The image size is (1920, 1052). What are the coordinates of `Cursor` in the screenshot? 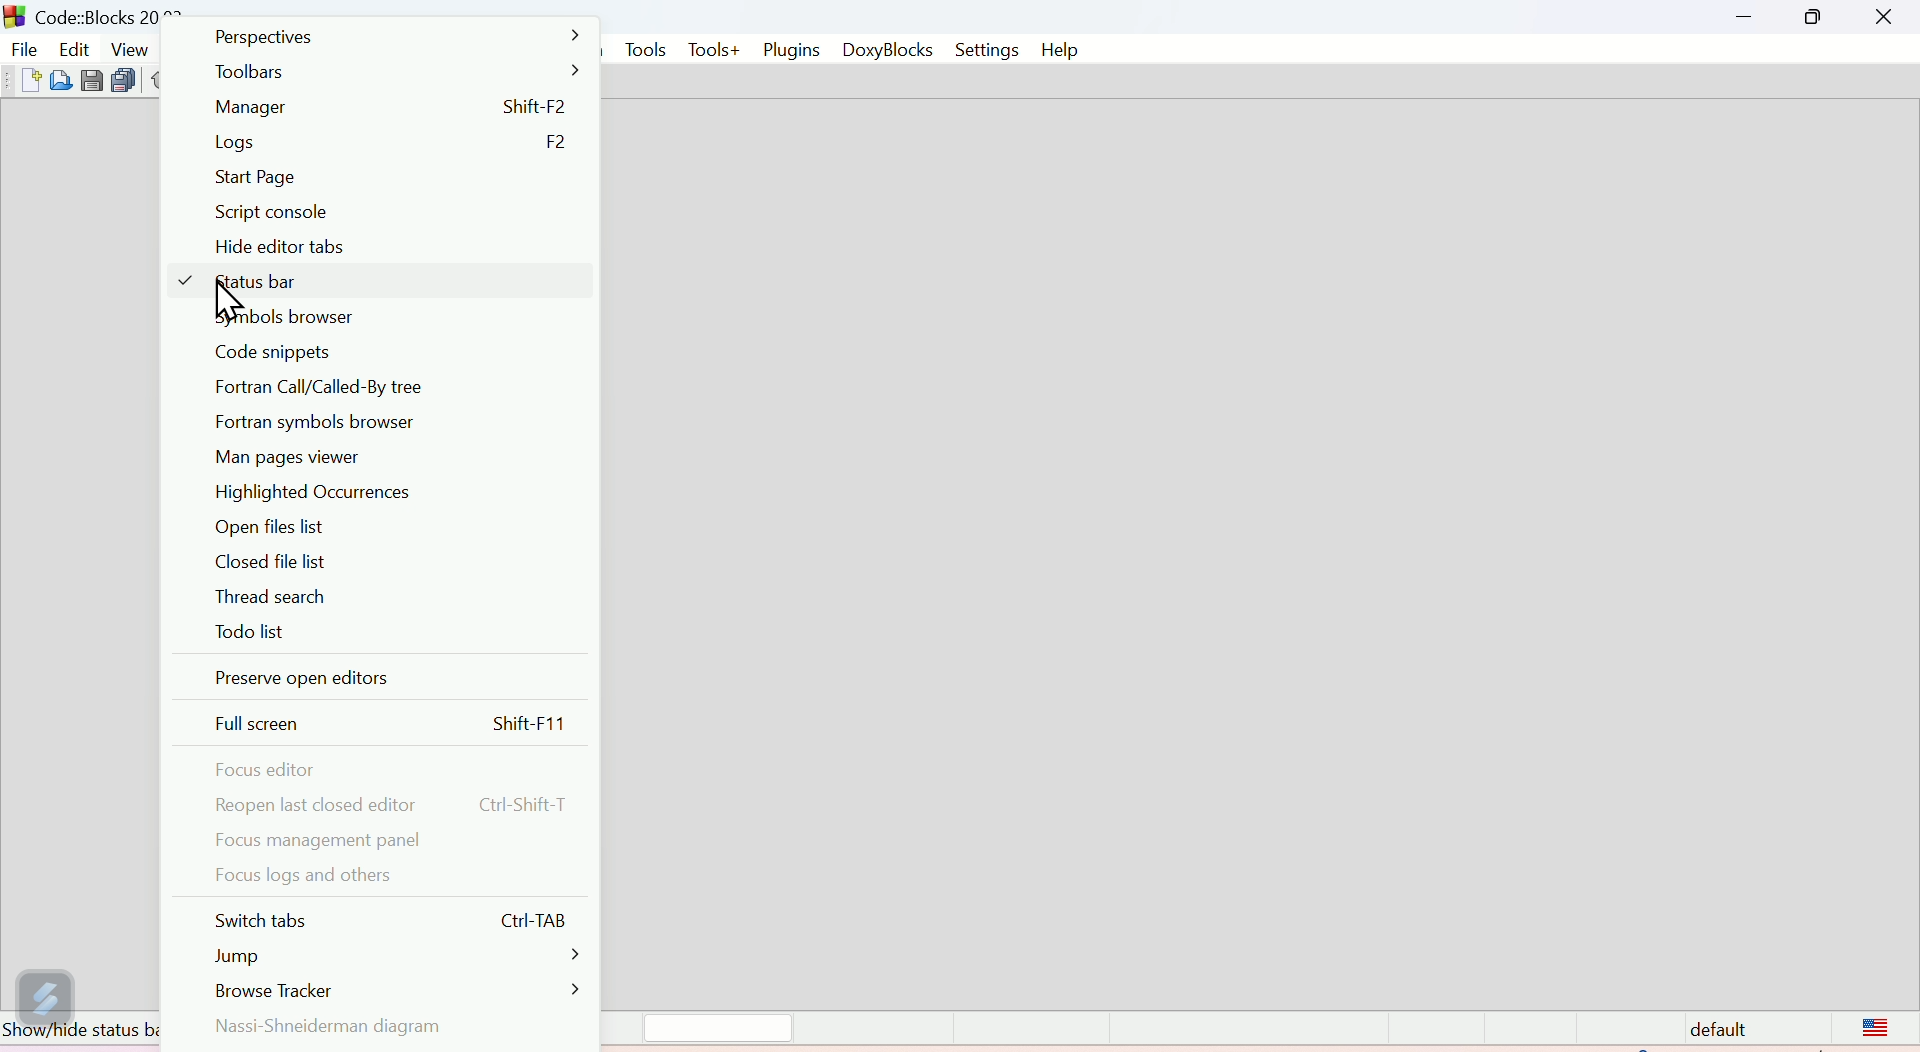 It's located at (229, 302).